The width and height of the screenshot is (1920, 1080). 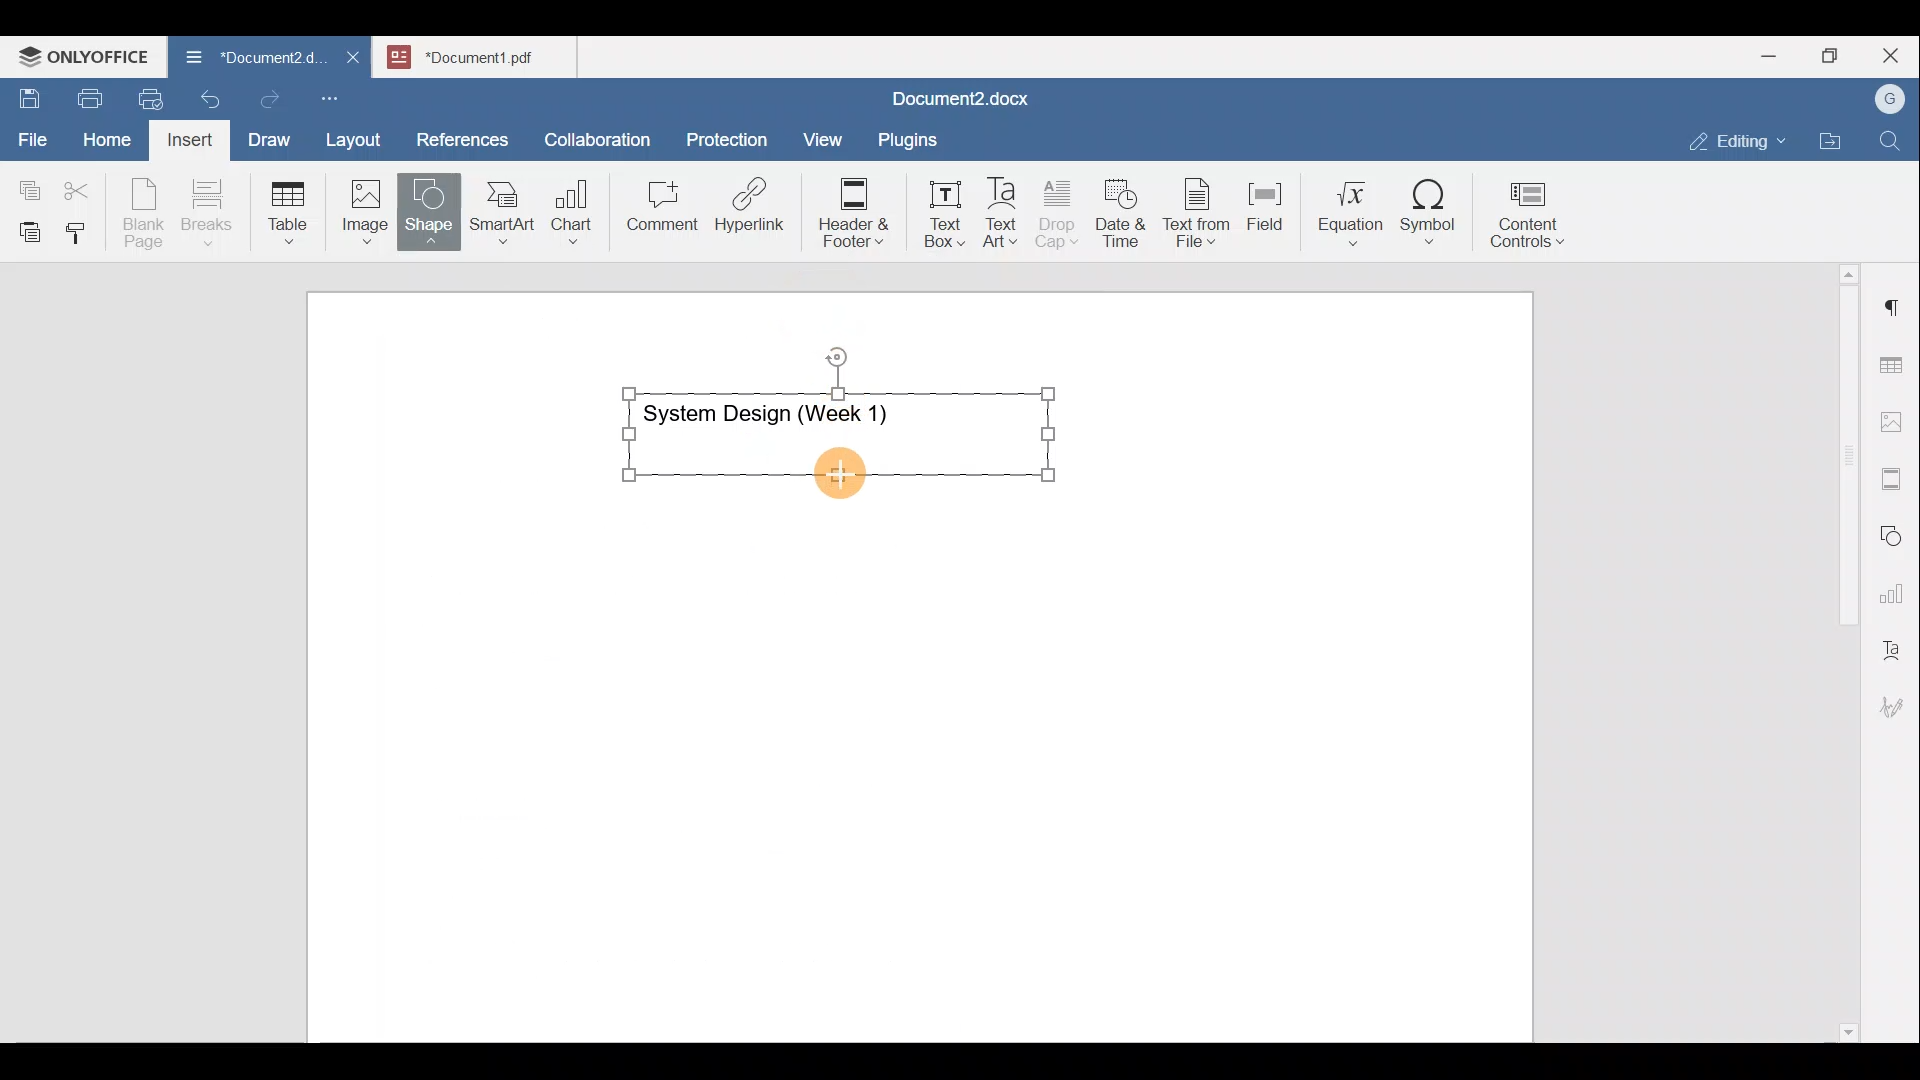 I want to click on Table settings, so click(x=1895, y=363).